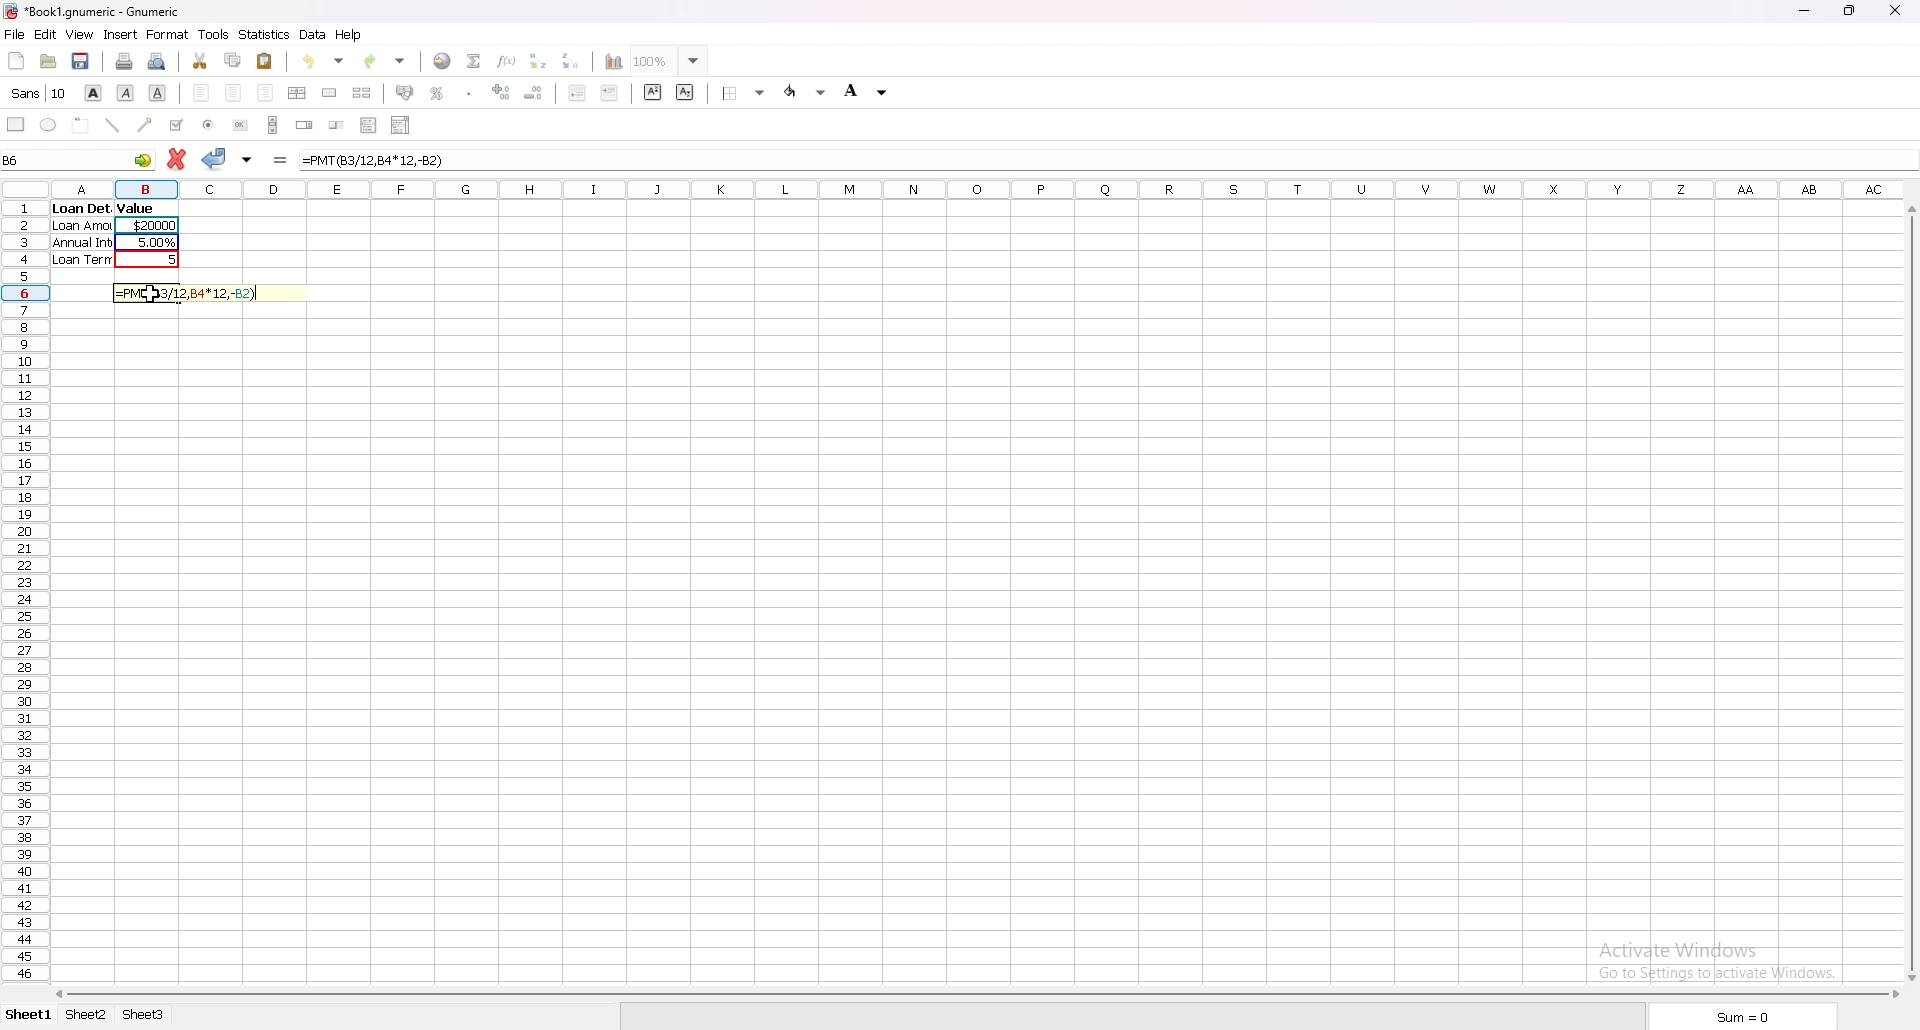  What do you see at coordinates (177, 158) in the screenshot?
I see `cancel change` at bounding box center [177, 158].